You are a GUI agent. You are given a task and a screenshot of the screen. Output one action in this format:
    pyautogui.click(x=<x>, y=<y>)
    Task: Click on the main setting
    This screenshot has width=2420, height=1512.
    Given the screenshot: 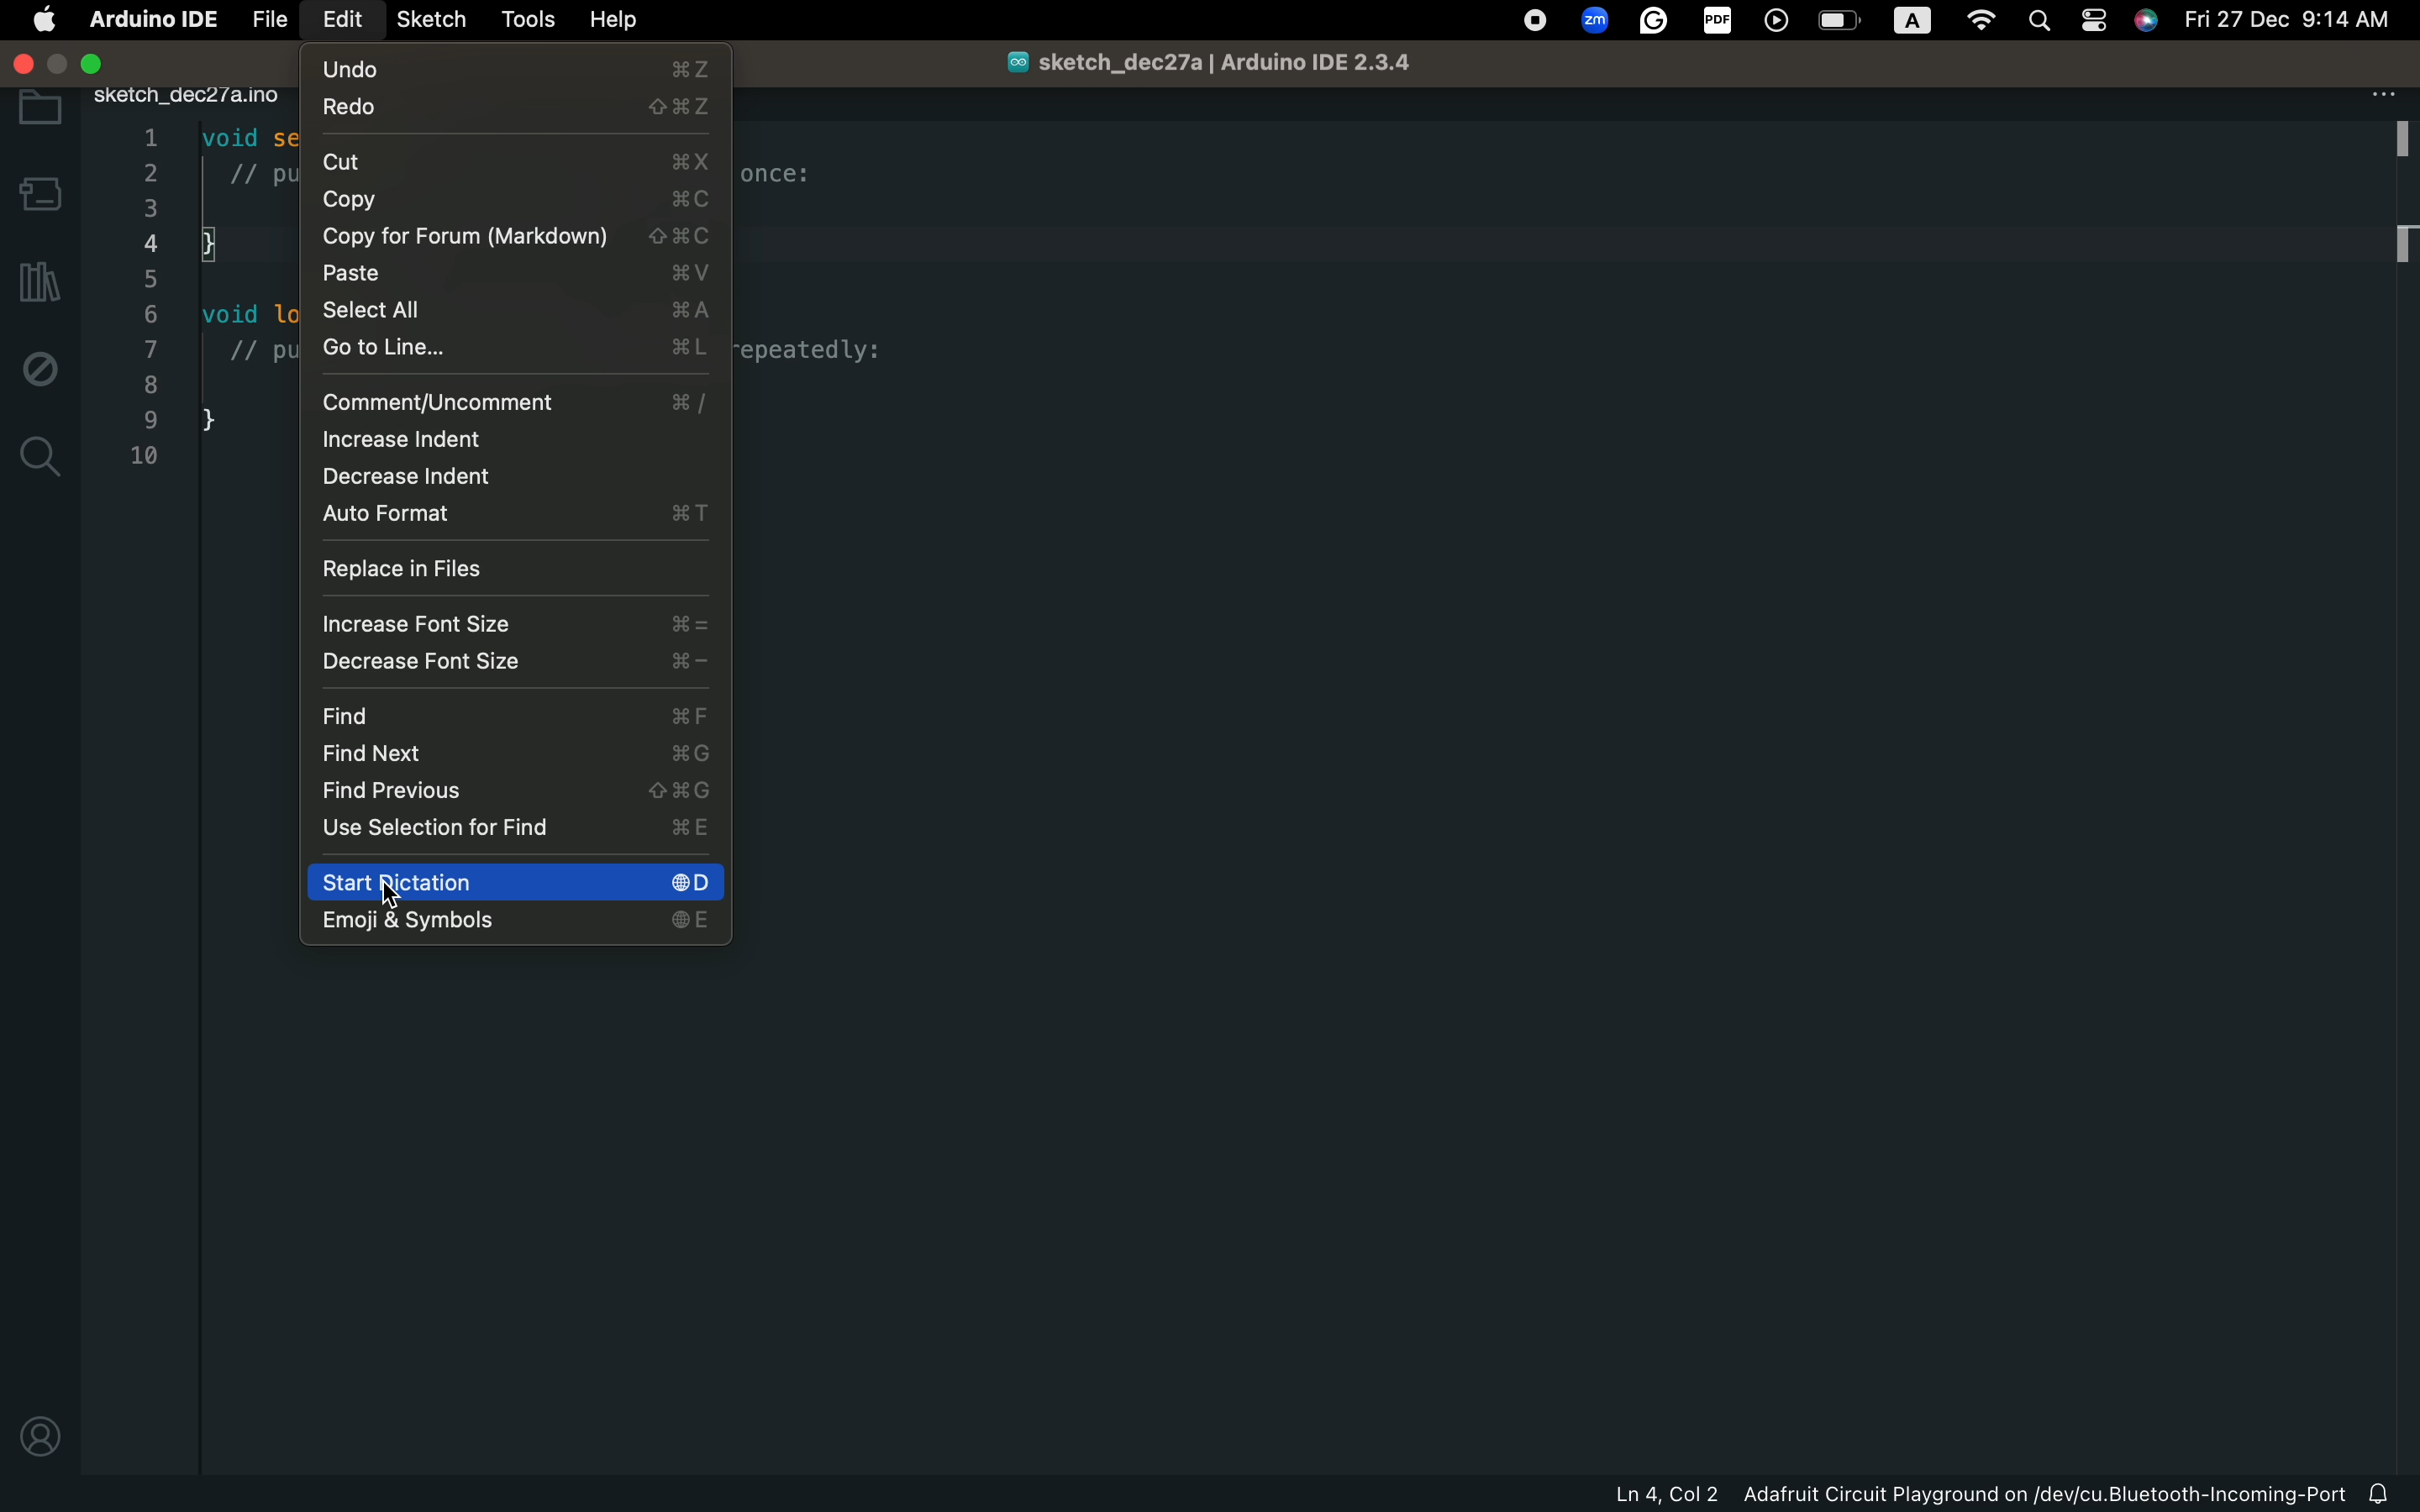 What is the action you would take?
    pyautogui.click(x=40, y=23)
    